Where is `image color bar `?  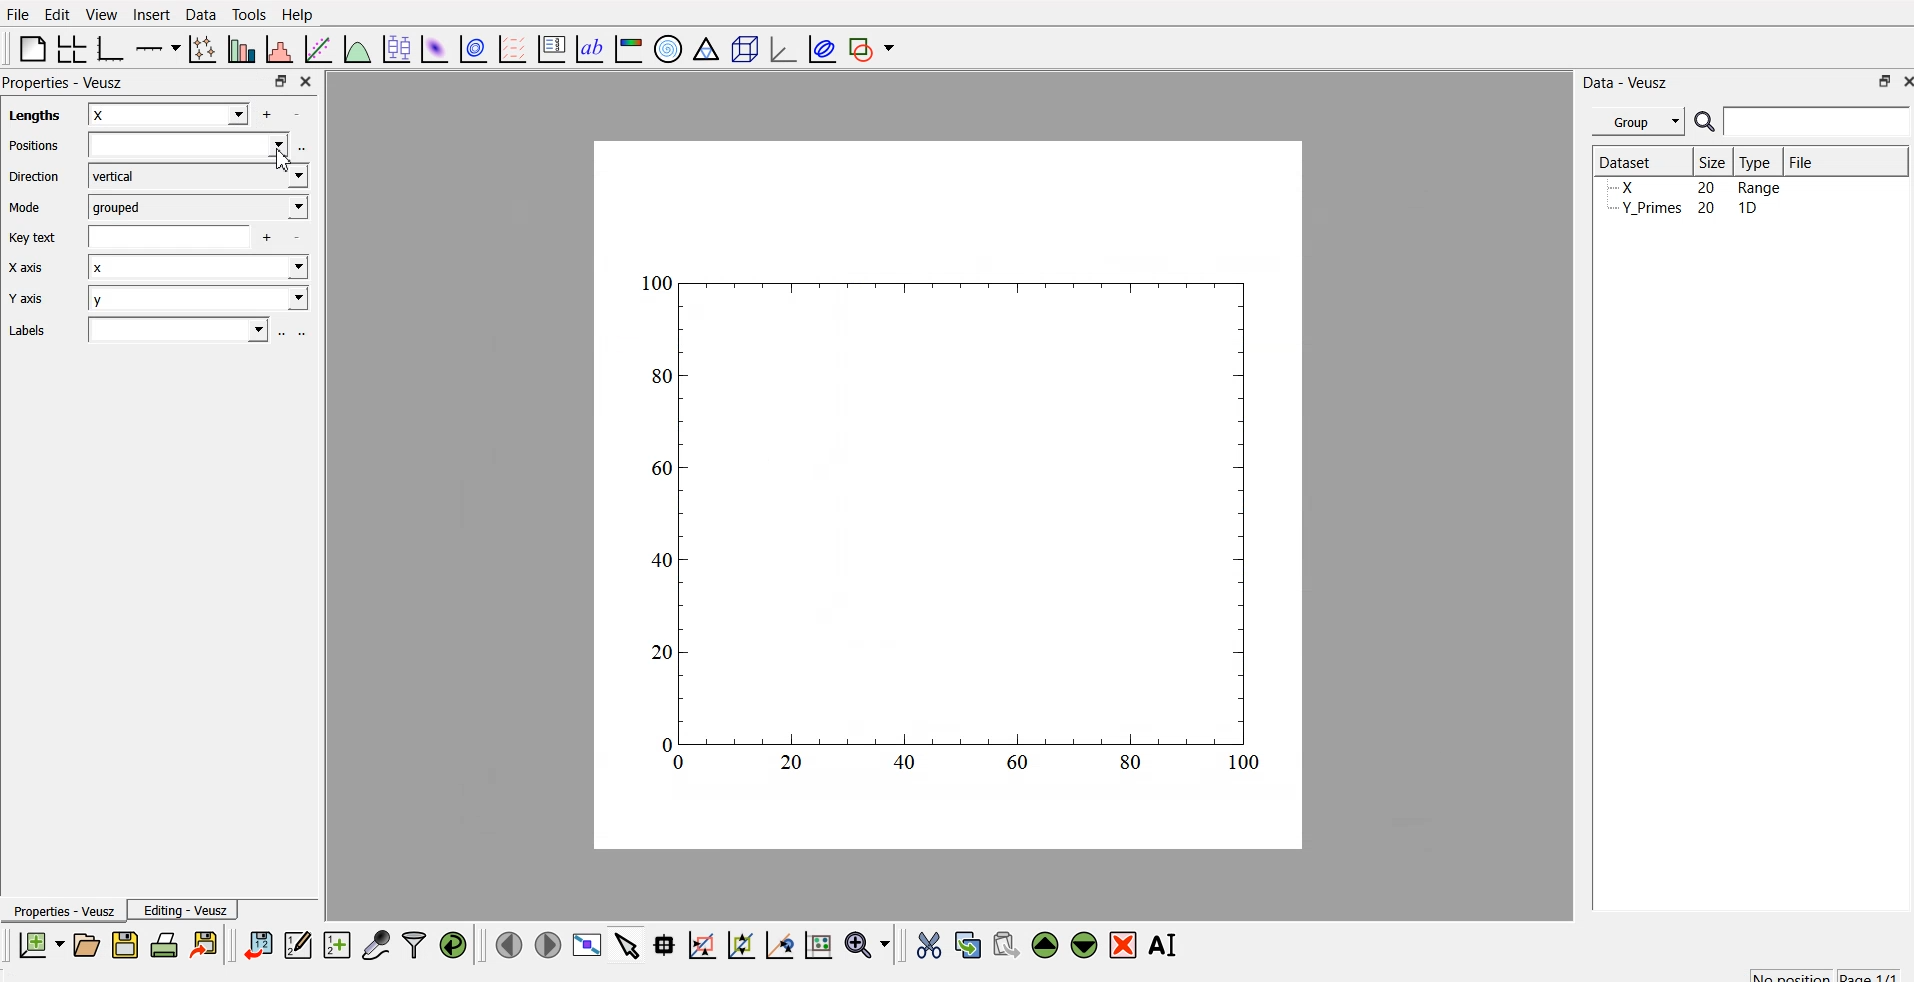
image color bar  is located at coordinates (629, 51).